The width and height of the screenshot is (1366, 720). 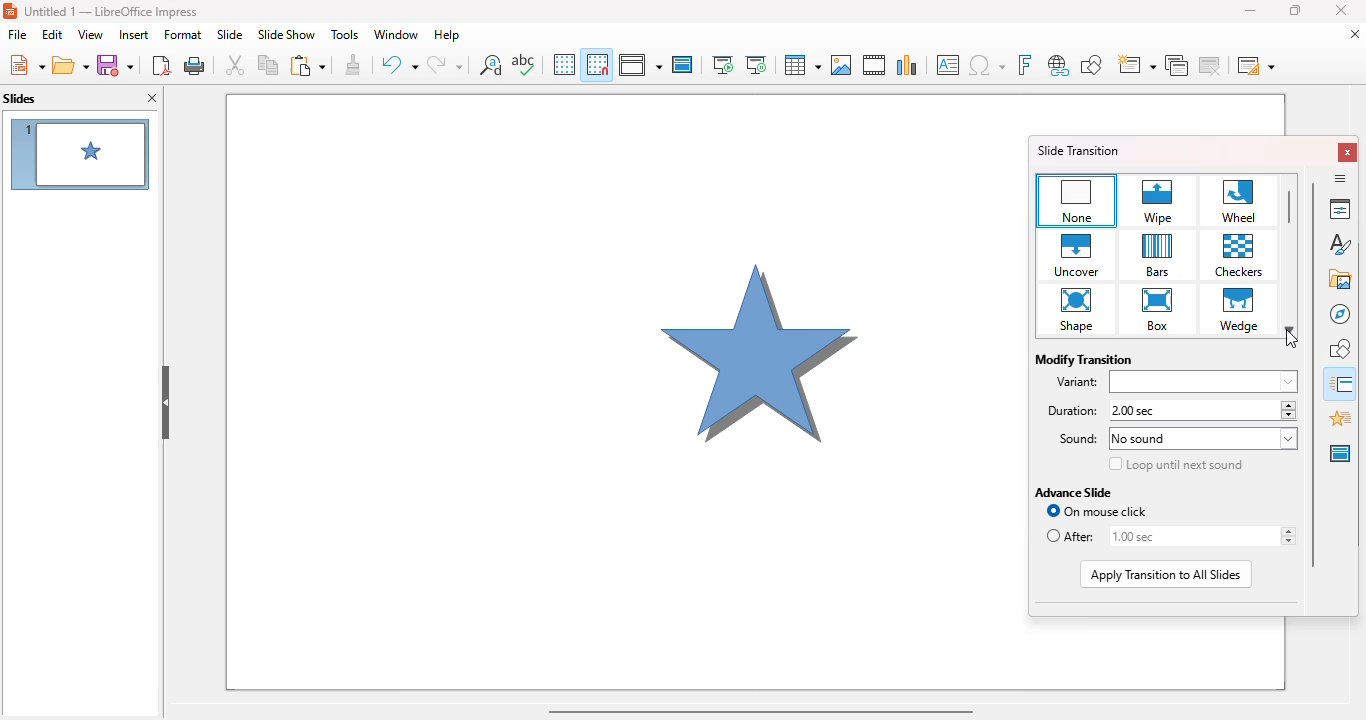 What do you see at coordinates (235, 64) in the screenshot?
I see `cut` at bounding box center [235, 64].